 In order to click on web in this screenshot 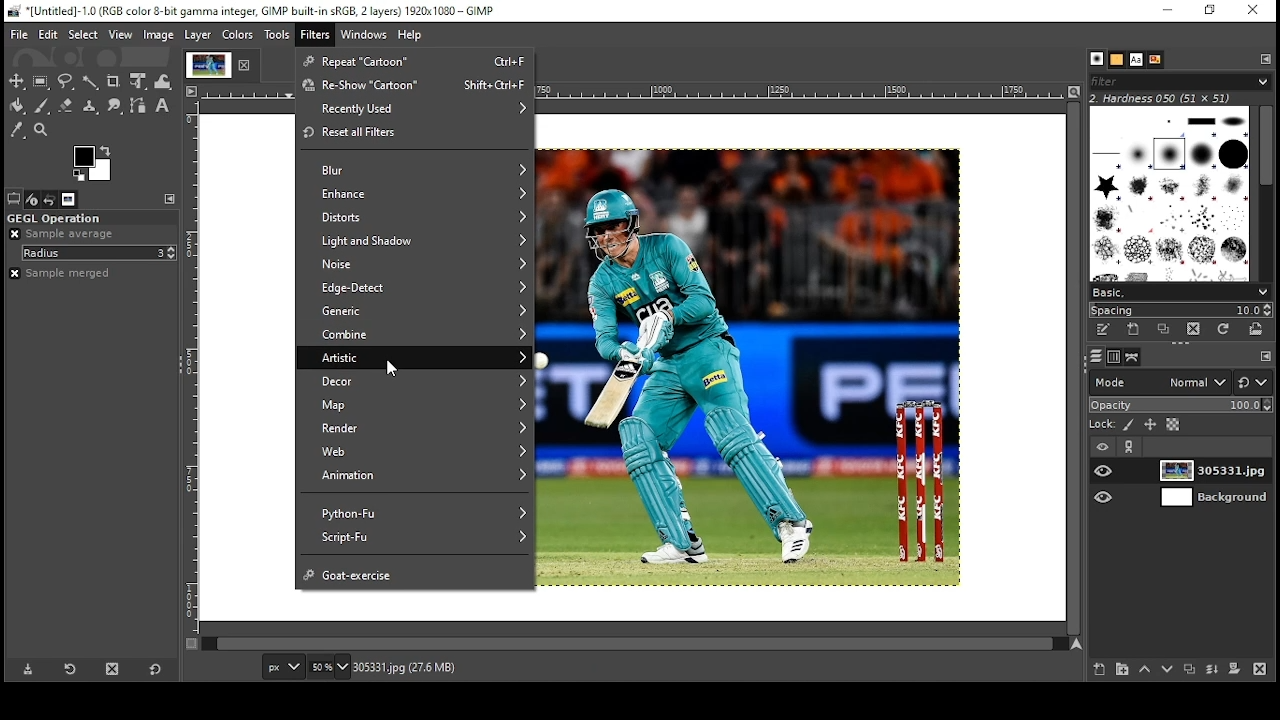, I will do `click(419, 451)`.